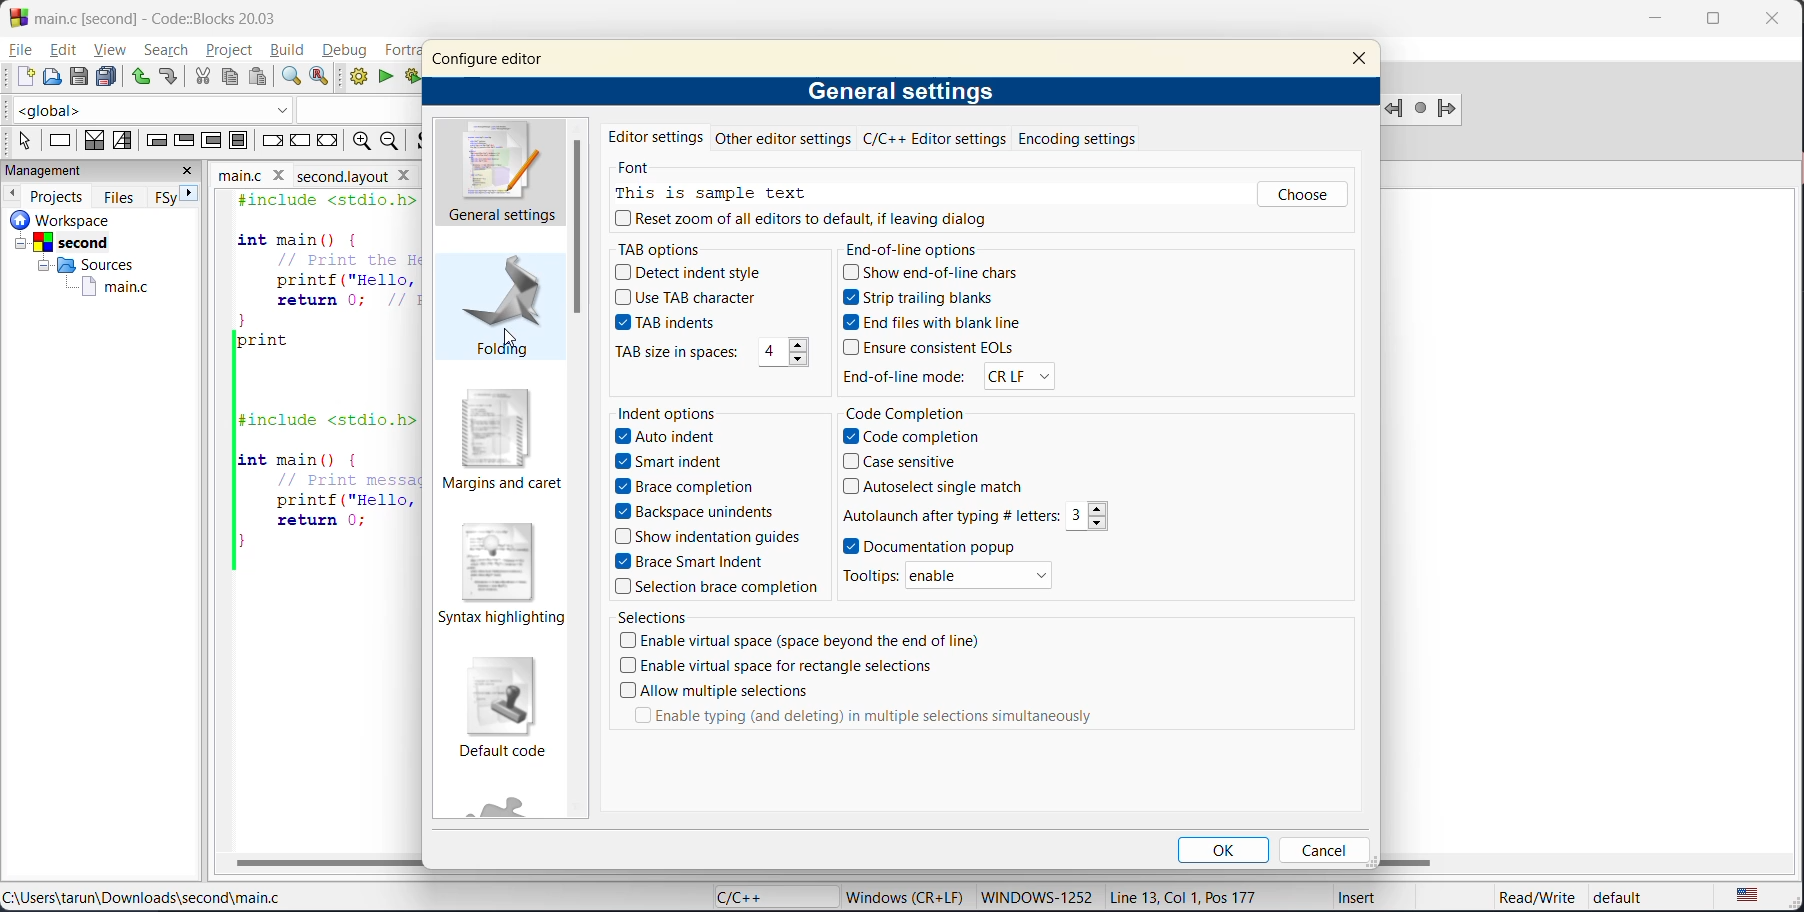 The width and height of the screenshot is (1804, 912). What do you see at coordinates (1516, 897) in the screenshot?
I see `Read/Write` at bounding box center [1516, 897].